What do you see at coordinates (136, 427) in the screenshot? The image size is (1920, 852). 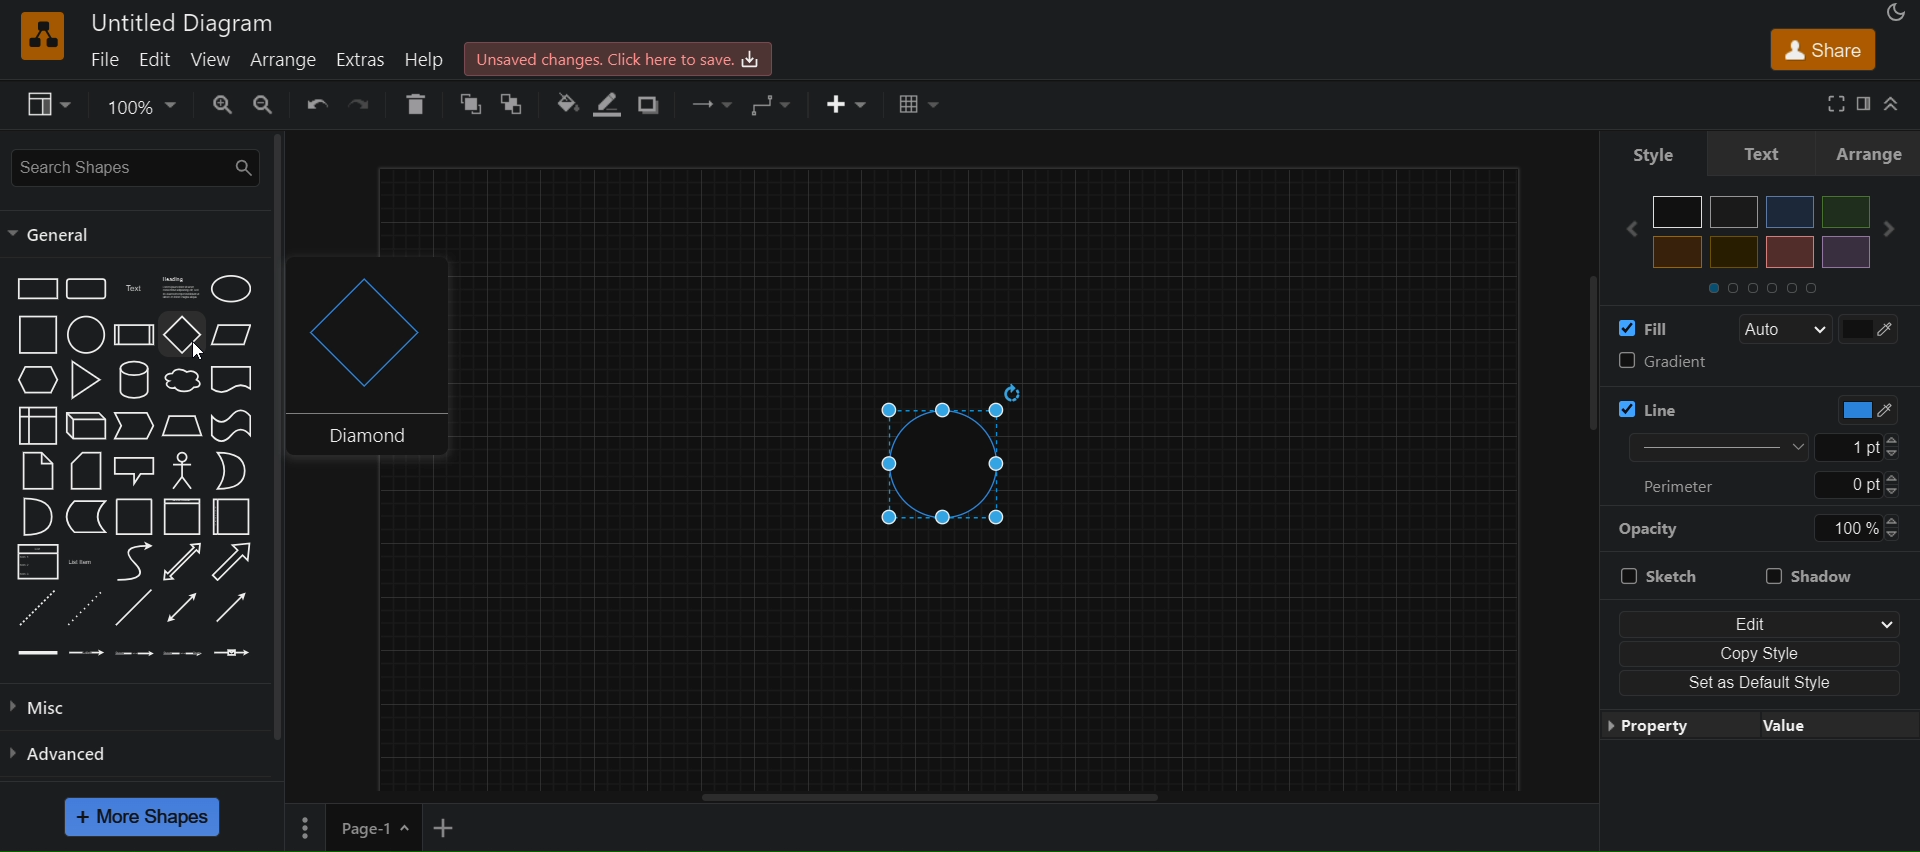 I see `step` at bounding box center [136, 427].